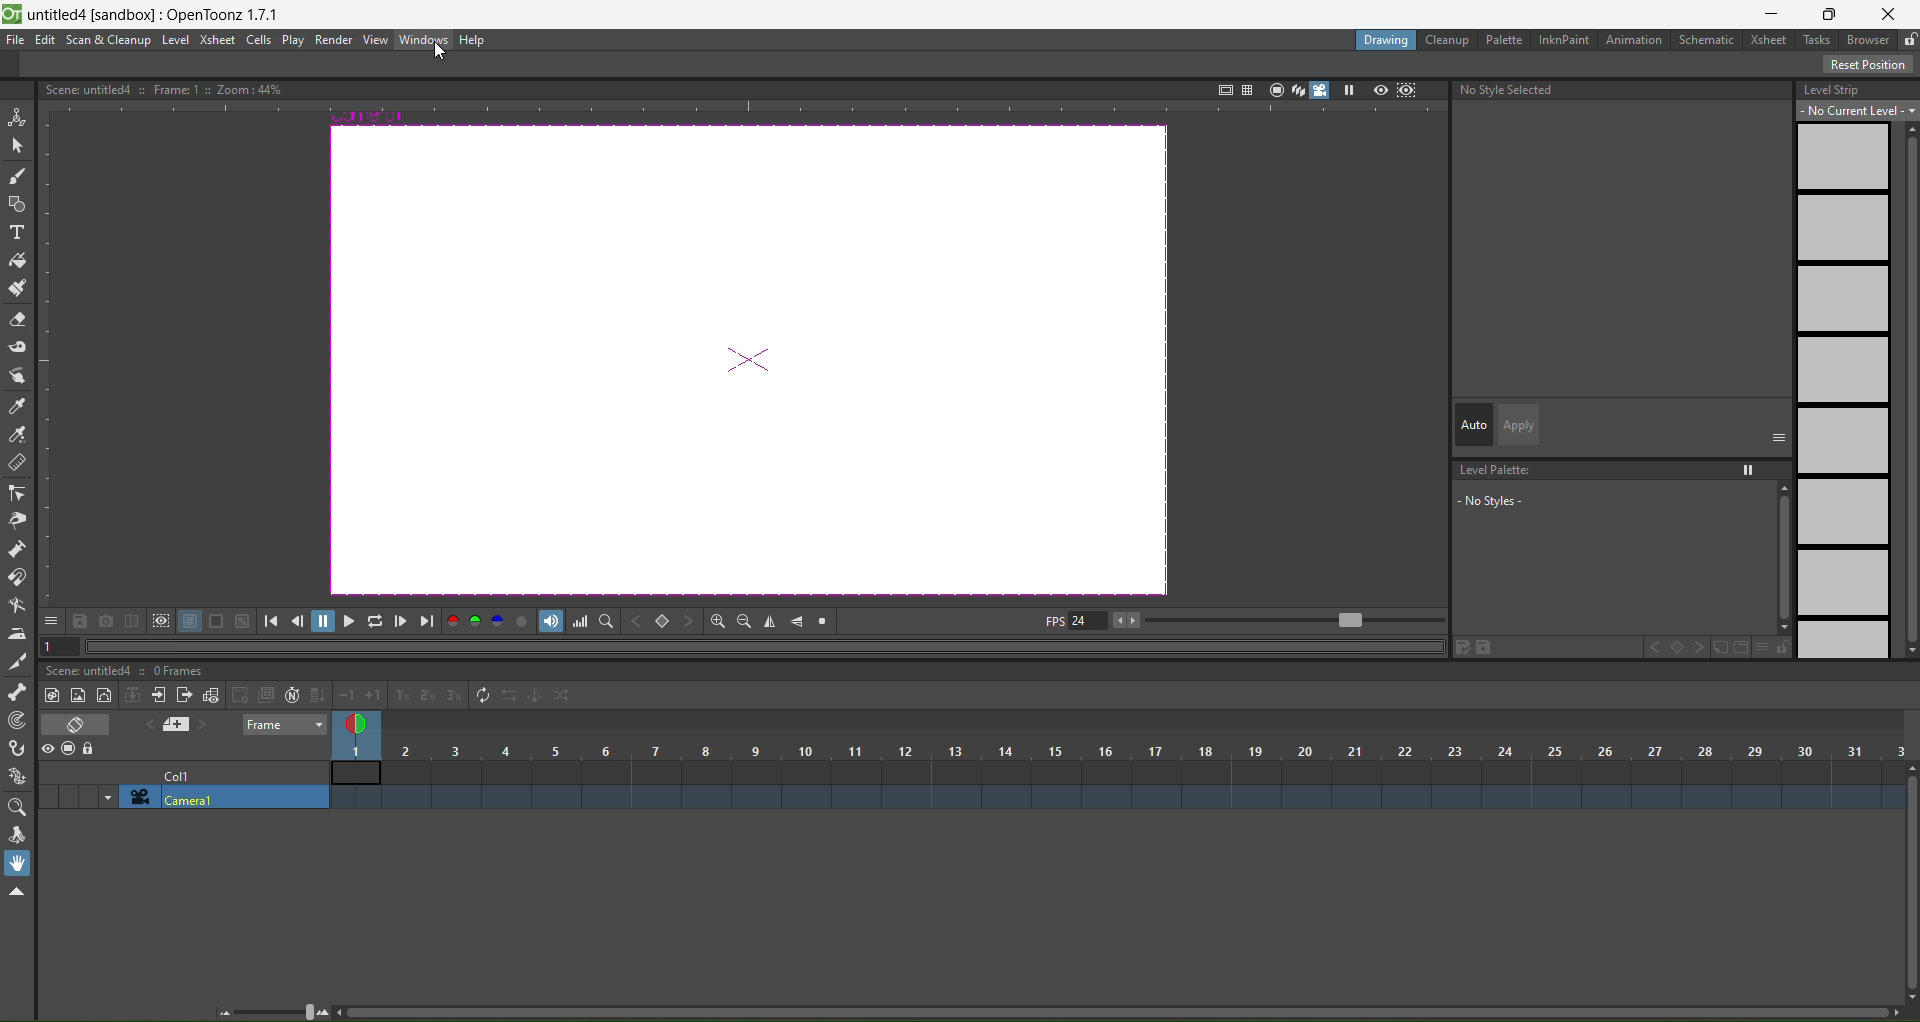 Image resolution: width=1920 pixels, height=1022 pixels. What do you see at coordinates (177, 40) in the screenshot?
I see `level` at bounding box center [177, 40].